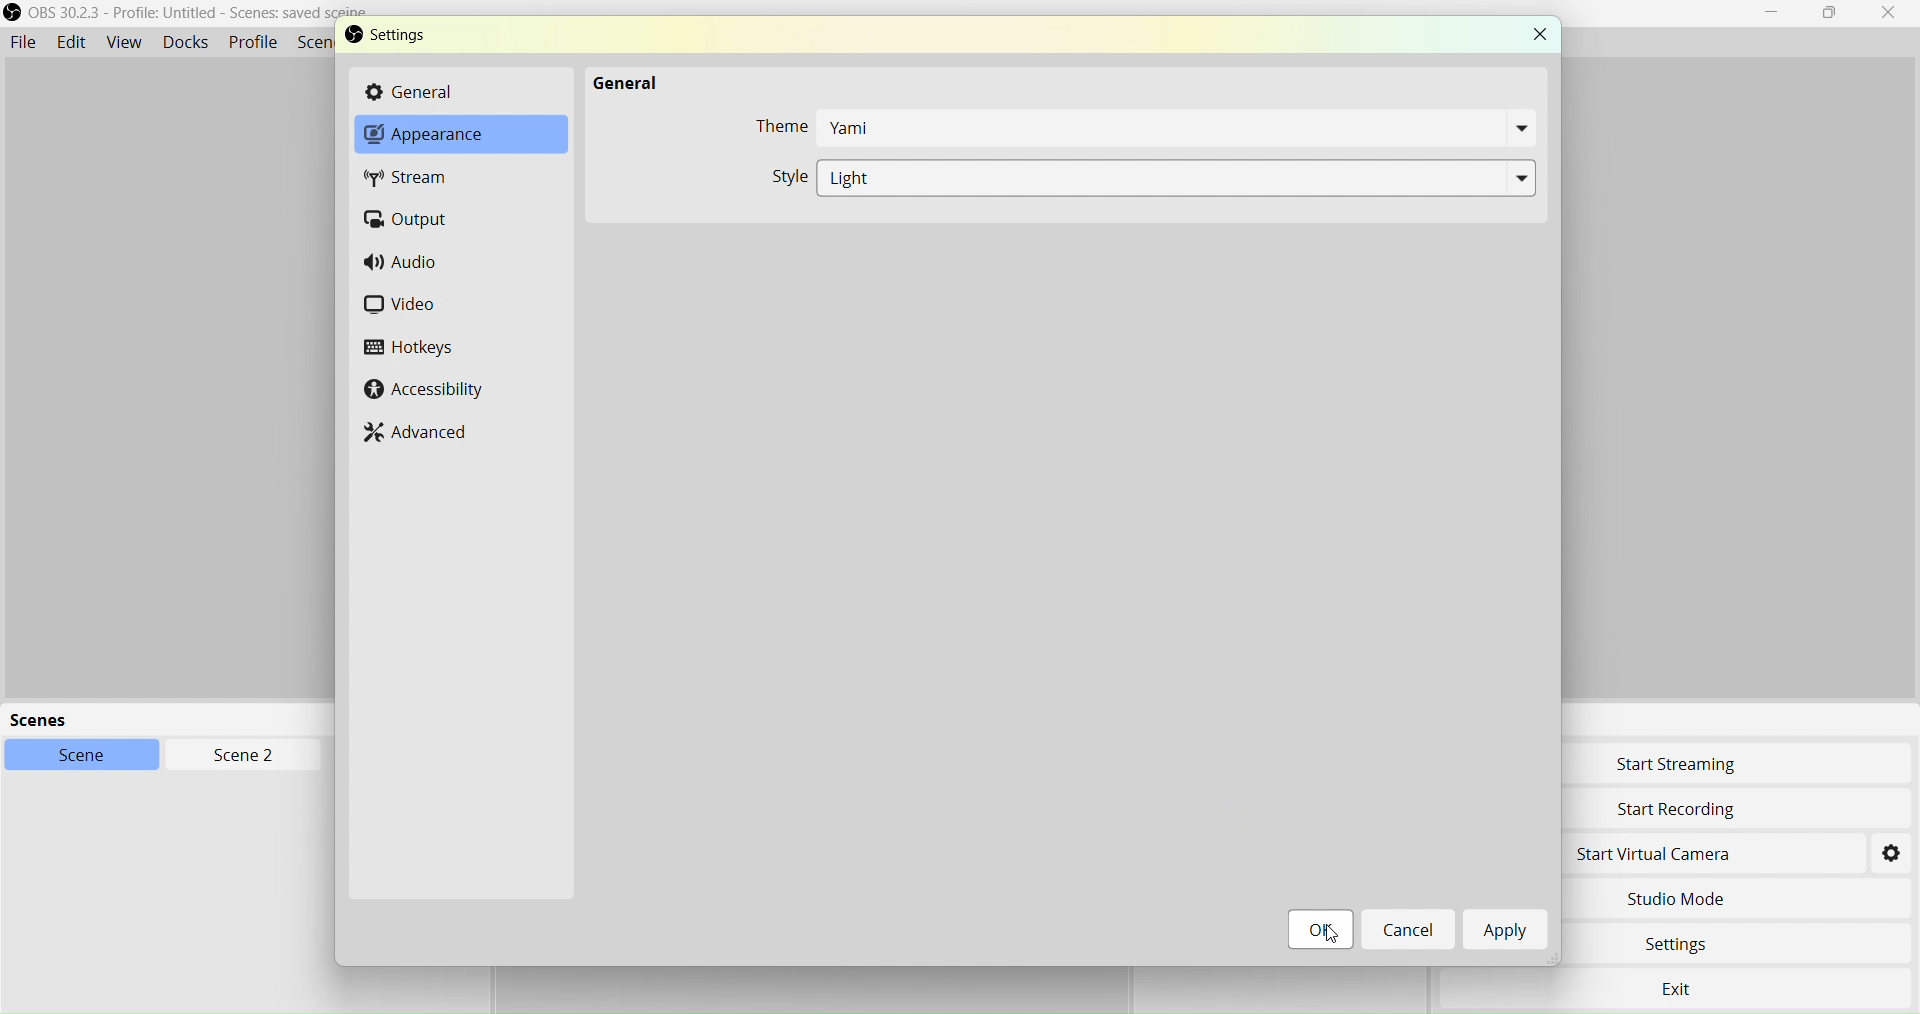 This screenshot has height=1014, width=1920. Describe the element at coordinates (1712, 900) in the screenshot. I see `Studio Mode` at that location.